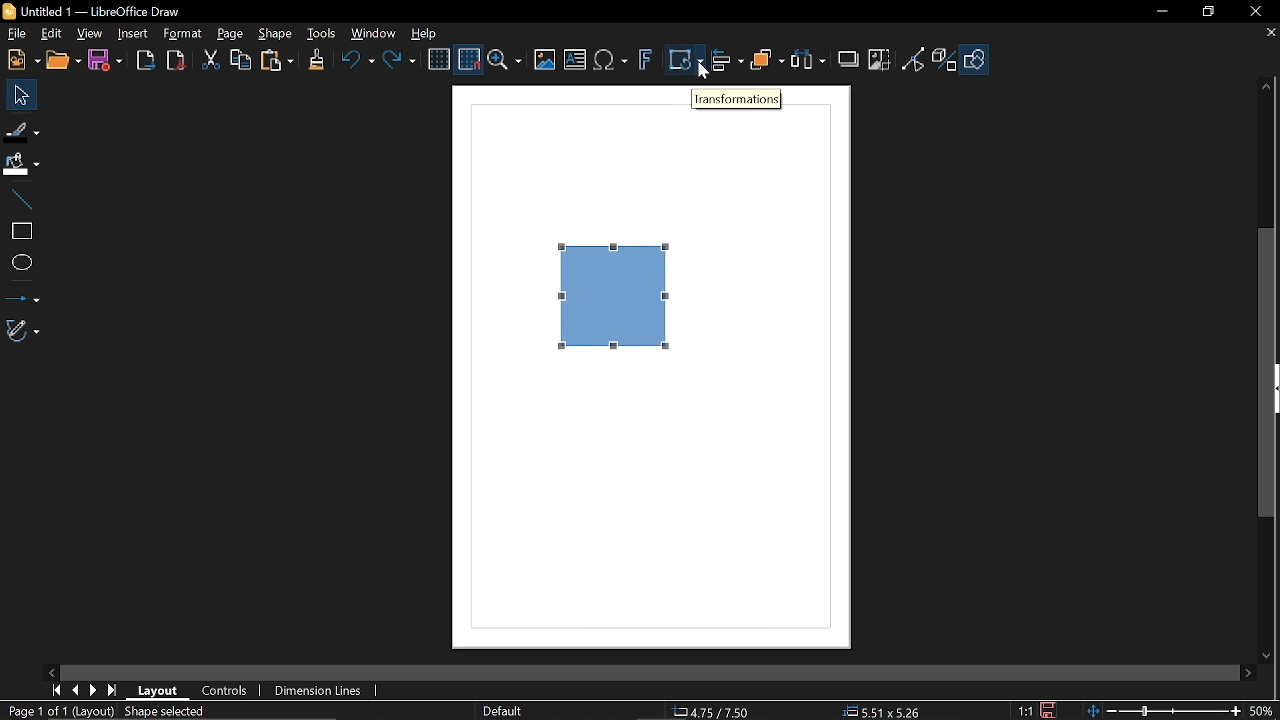 The height and width of the screenshot is (720, 1280). Describe the element at coordinates (19, 232) in the screenshot. I see `rectangle` at that location.